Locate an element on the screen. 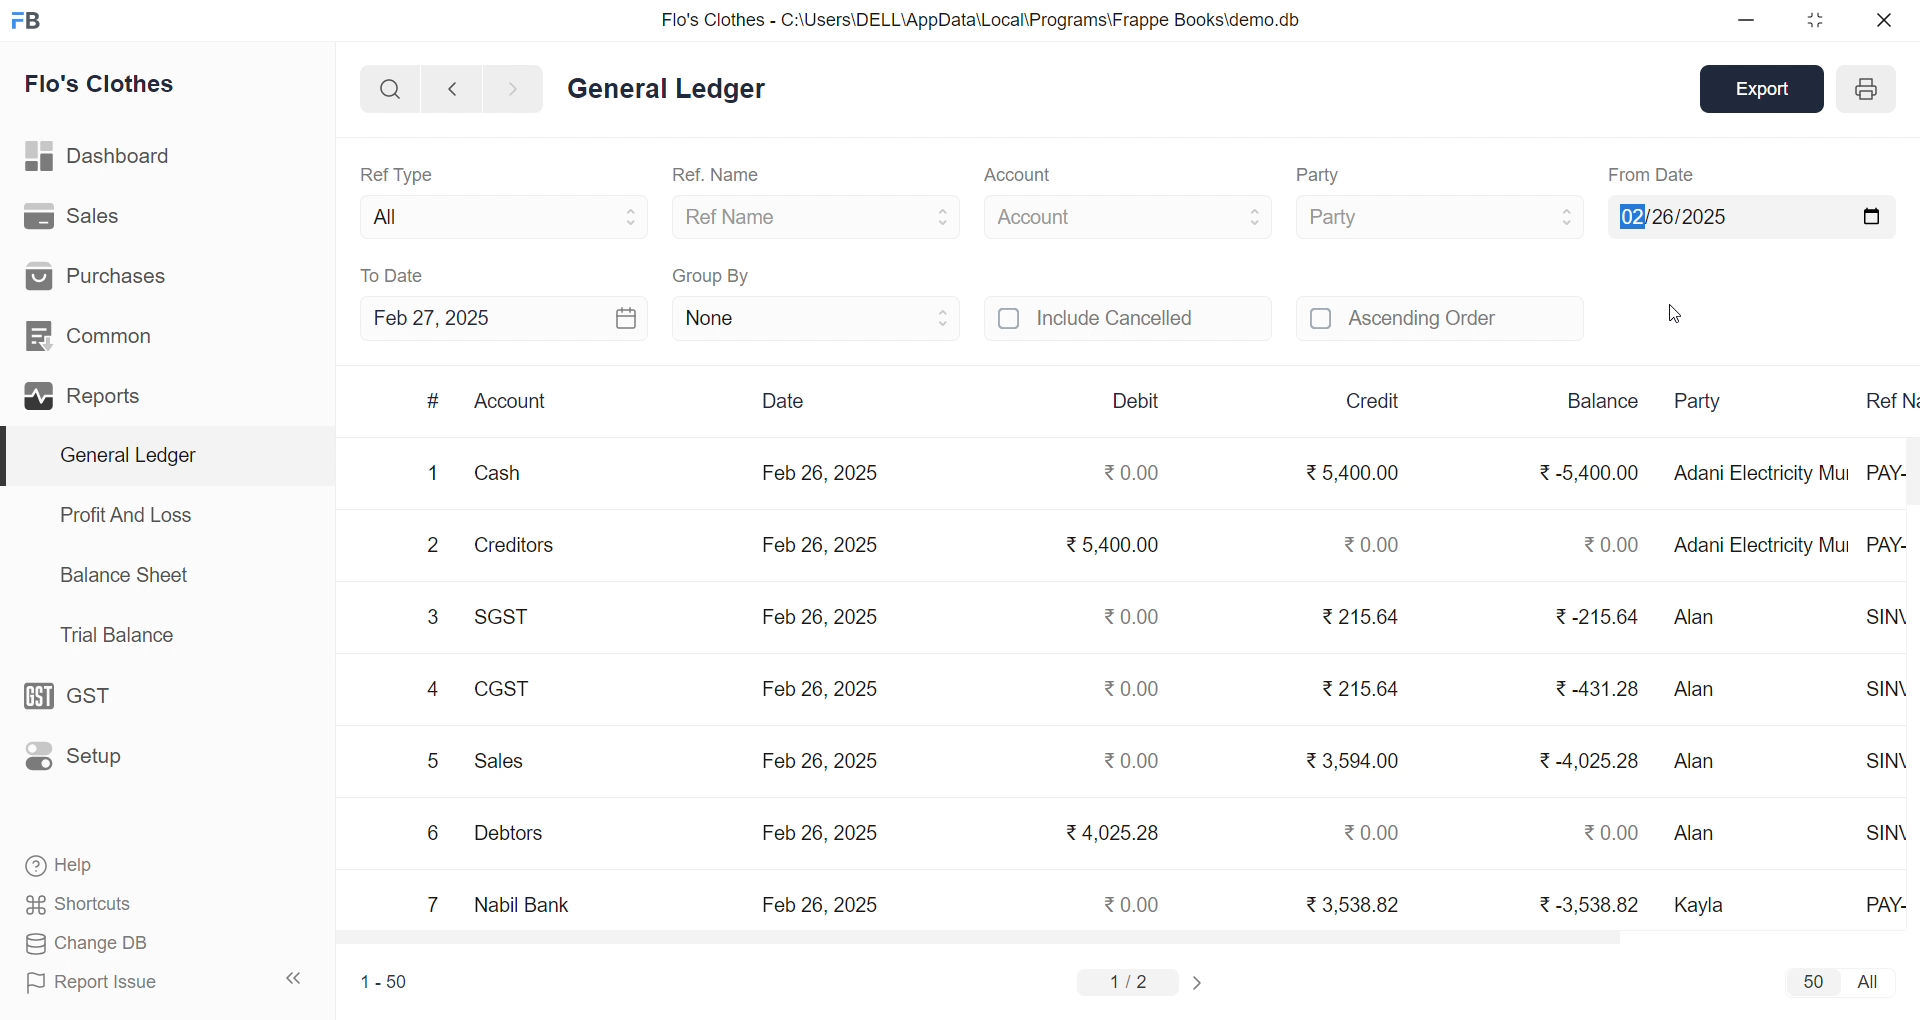 The width and height of the screenshot is (1920, 1020). CHANGE PAGE is located at coordinates (1200, 982).